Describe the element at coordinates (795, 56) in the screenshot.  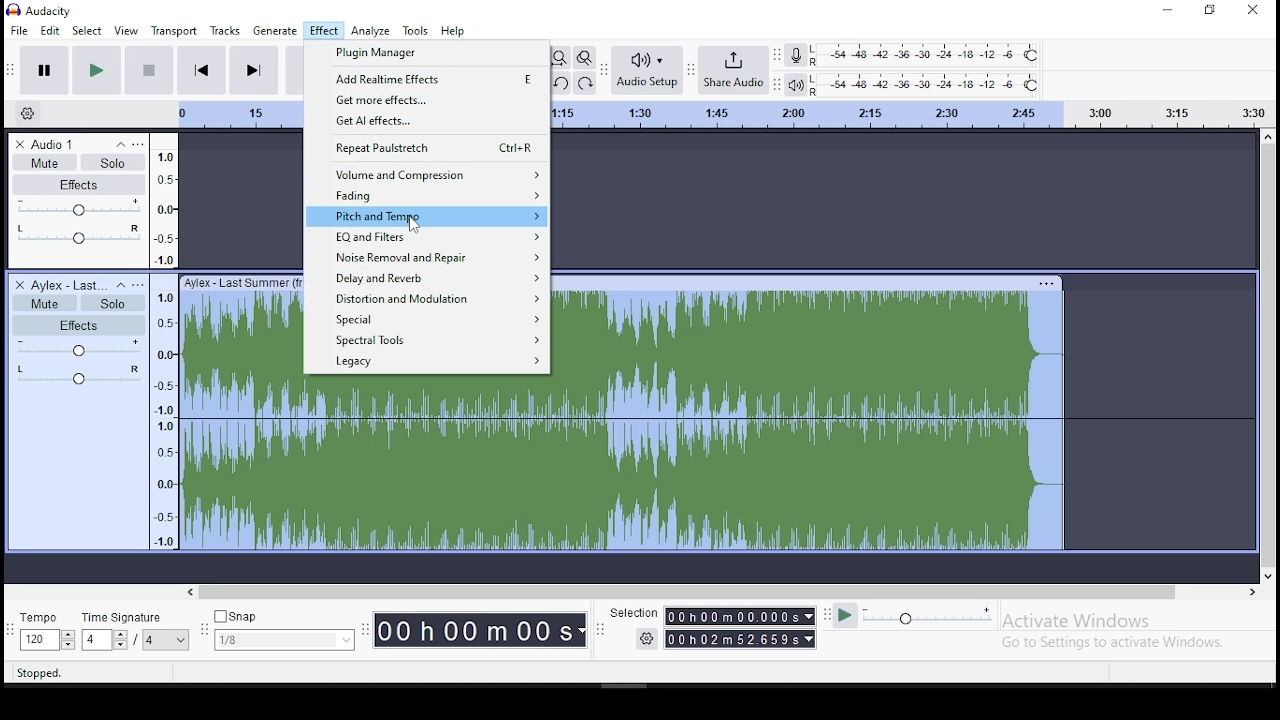
I see `record mixer` at that location.